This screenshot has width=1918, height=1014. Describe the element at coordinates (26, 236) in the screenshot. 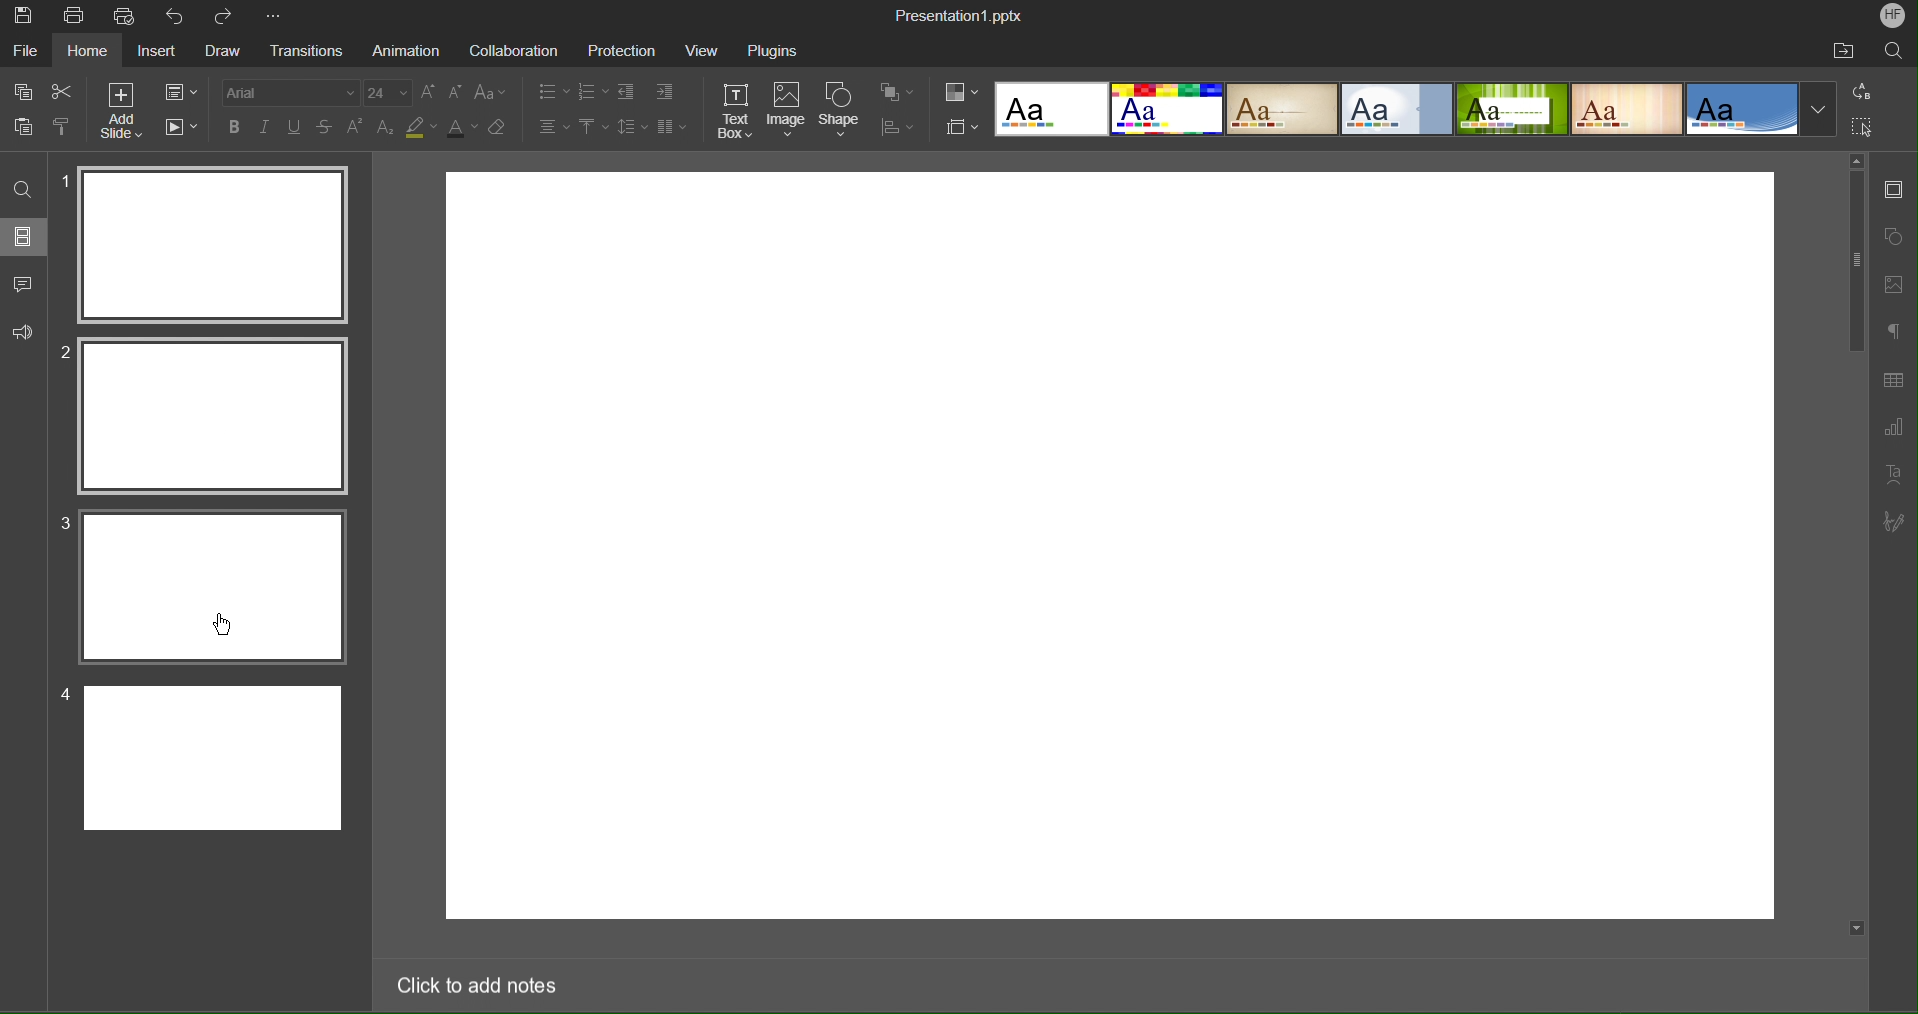

I see `Slides` at that location.